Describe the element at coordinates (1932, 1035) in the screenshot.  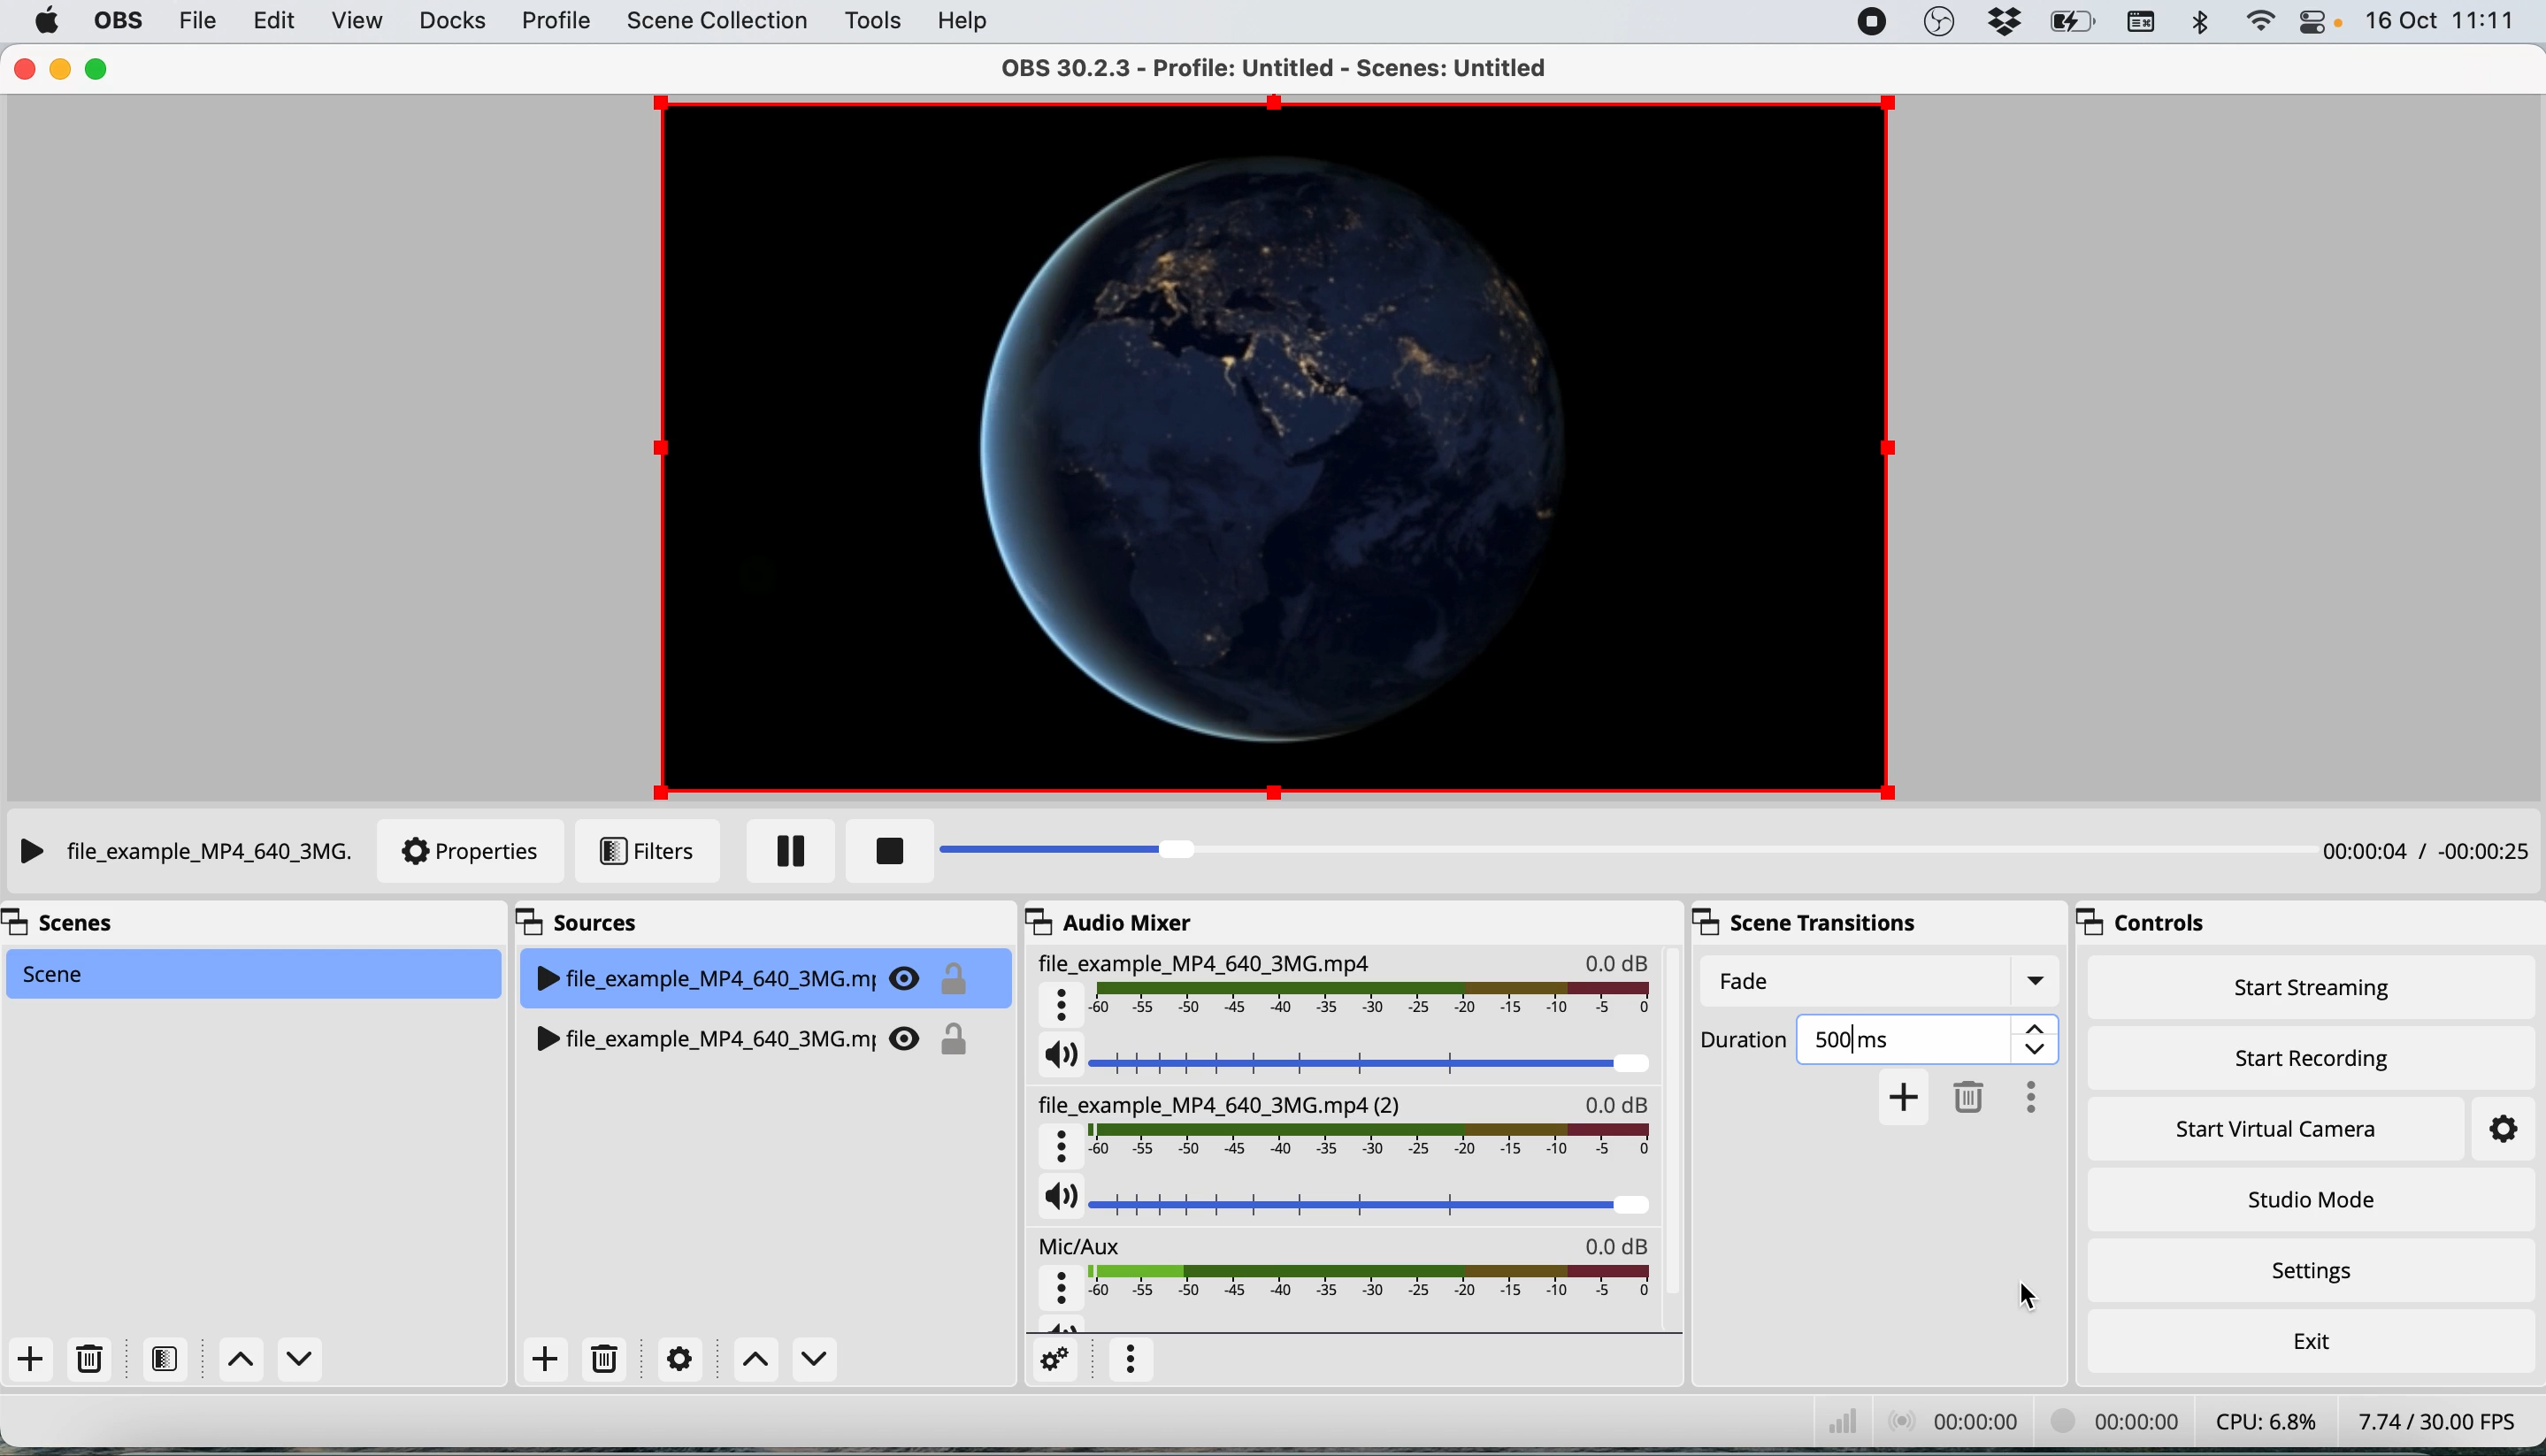
I see `new transition duration` at that location.